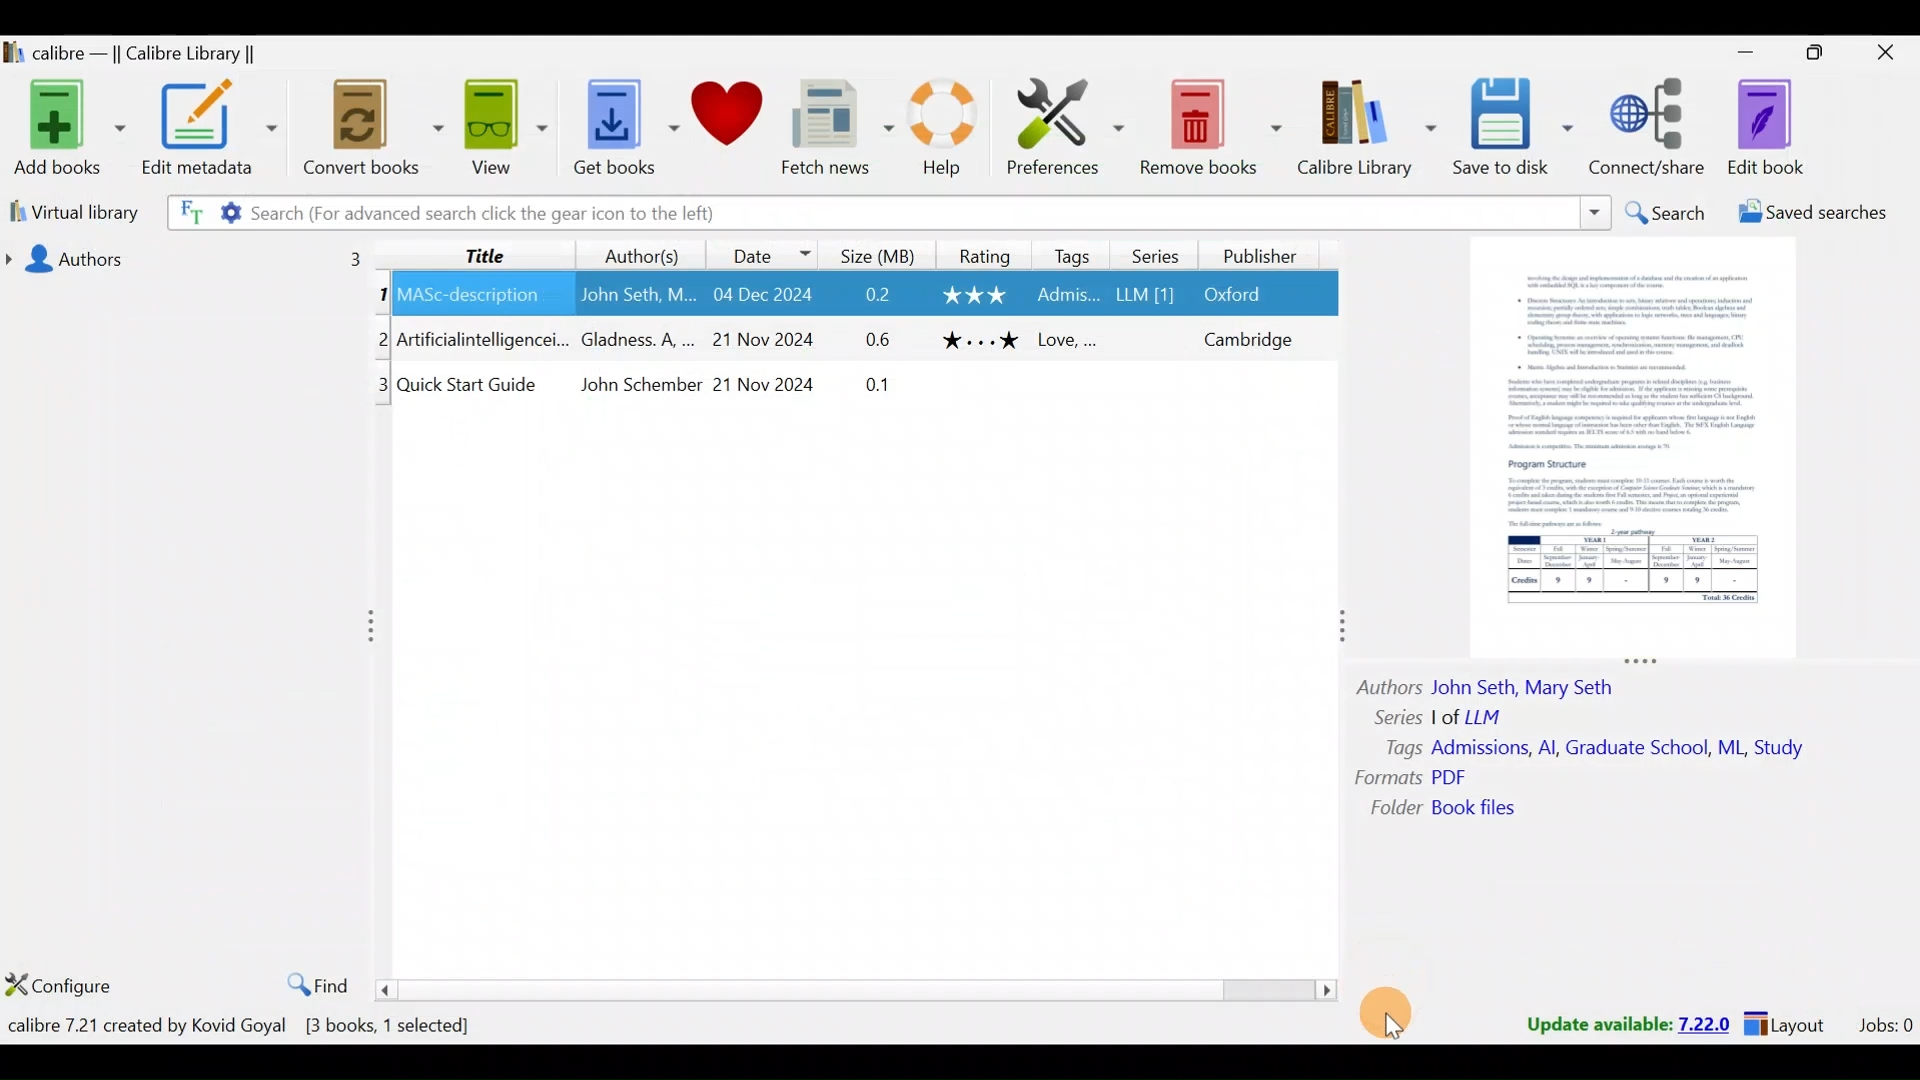 The height and width of the screenshot is (1080, 1920). Describe the element at coordinates (188, 260) in the screenshot. I see `Authors` at that location.